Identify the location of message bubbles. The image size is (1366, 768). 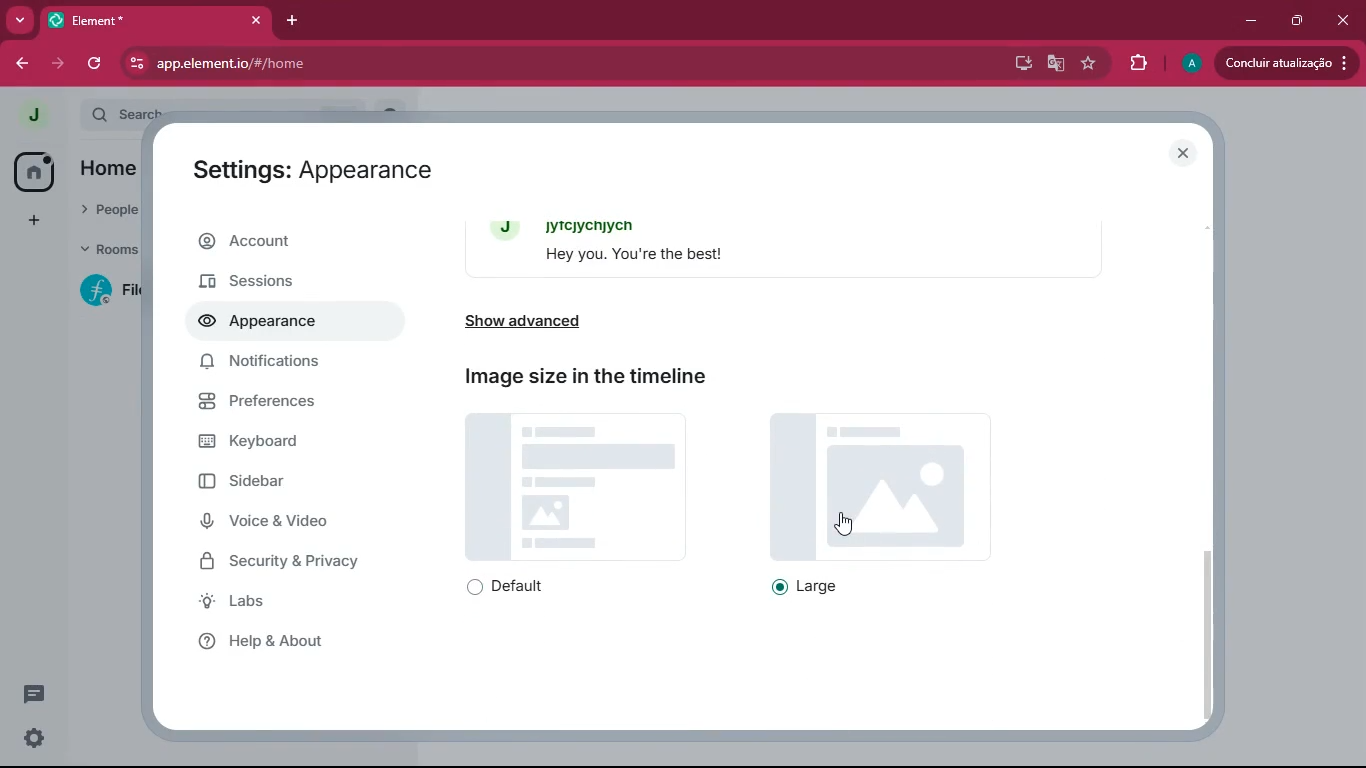
(793, 246).